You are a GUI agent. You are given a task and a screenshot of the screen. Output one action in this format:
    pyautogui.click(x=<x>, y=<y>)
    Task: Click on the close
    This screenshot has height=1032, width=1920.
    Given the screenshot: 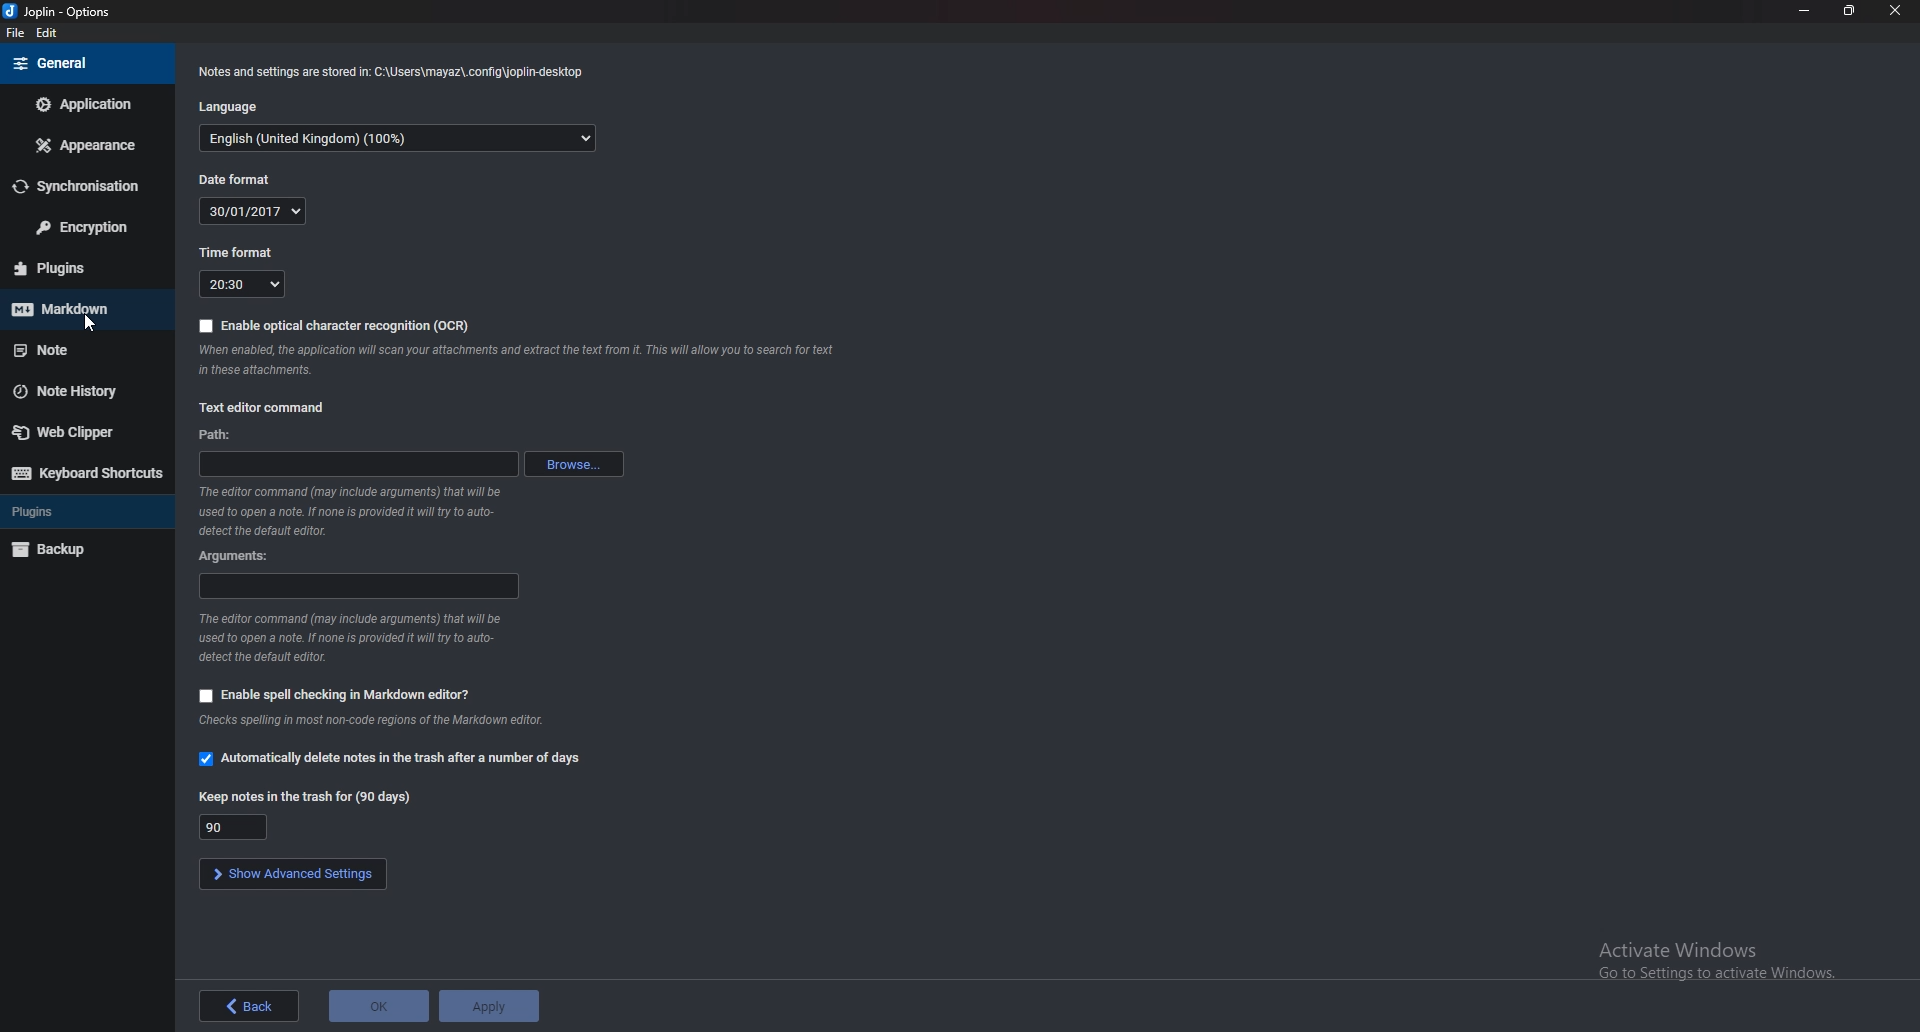 What is the action you would take?
    pyautogui.click(x=1896, y=9)
    